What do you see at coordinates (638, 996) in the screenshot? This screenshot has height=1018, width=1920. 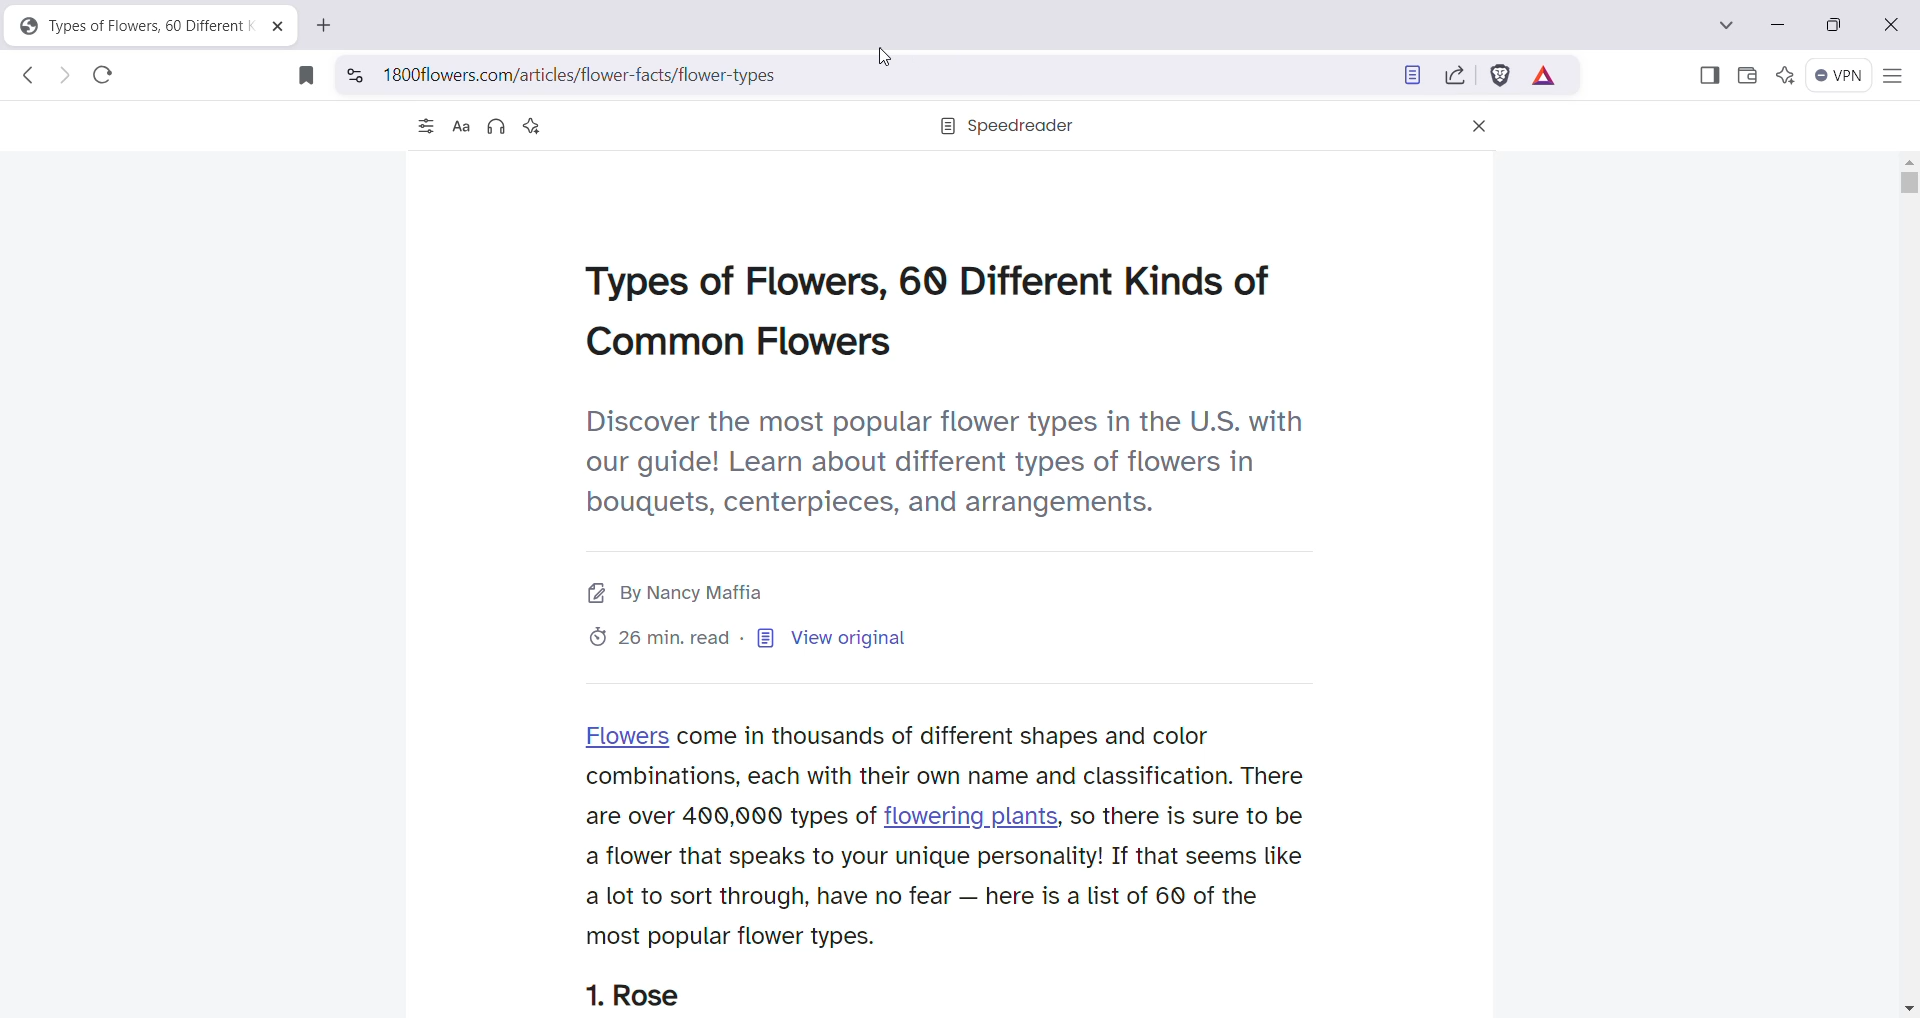 I see `1. Rose` at bounding box center [638, 996].